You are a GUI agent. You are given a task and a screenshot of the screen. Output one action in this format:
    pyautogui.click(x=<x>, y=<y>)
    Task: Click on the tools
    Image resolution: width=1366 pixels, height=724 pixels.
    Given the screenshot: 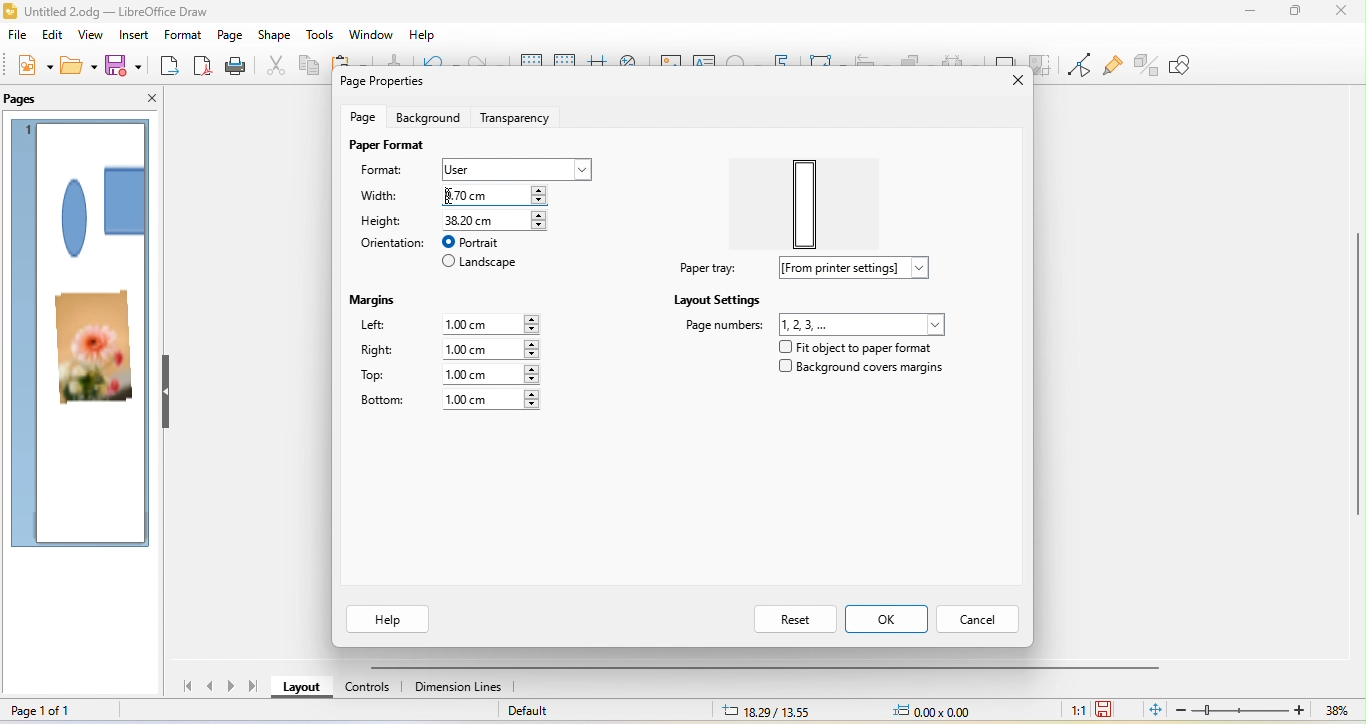 What is the action you would take?
    pyautogui.click(x=320, y=33)
    